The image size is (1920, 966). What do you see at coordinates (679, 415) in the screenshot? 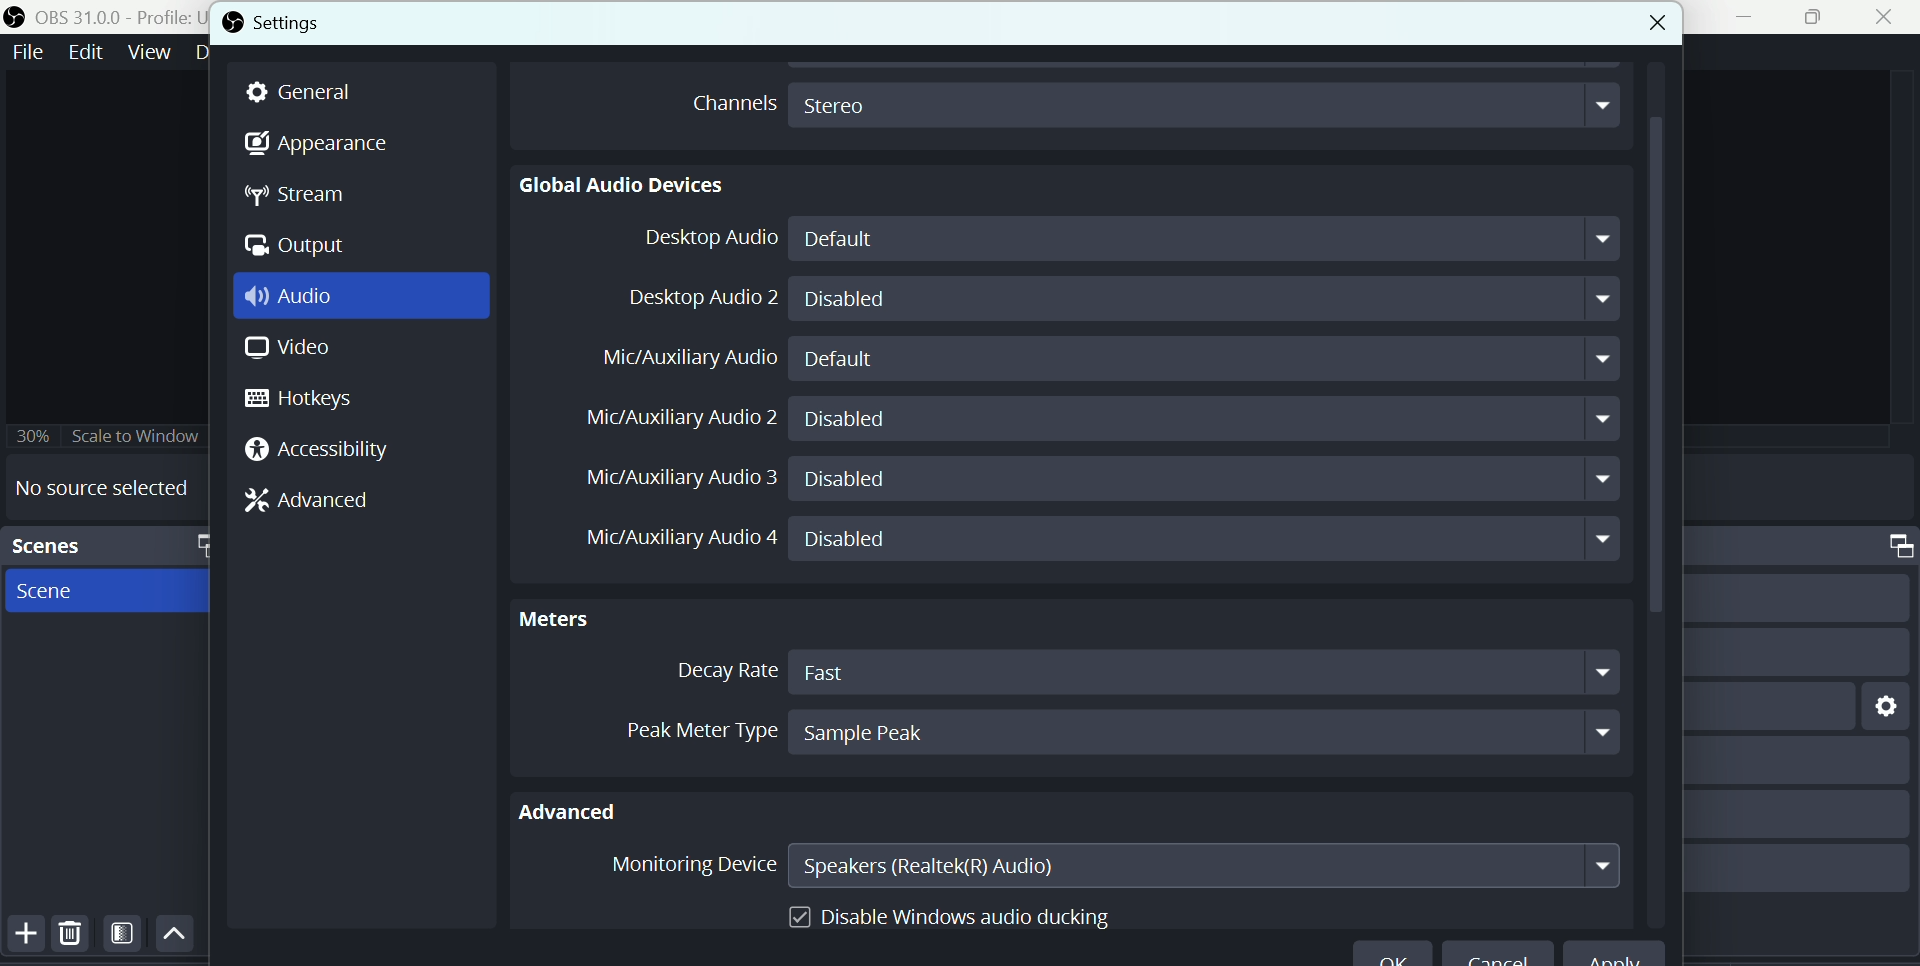
I see `Mic/Auxiliary Audio 2` at bounding box center [679, 415].